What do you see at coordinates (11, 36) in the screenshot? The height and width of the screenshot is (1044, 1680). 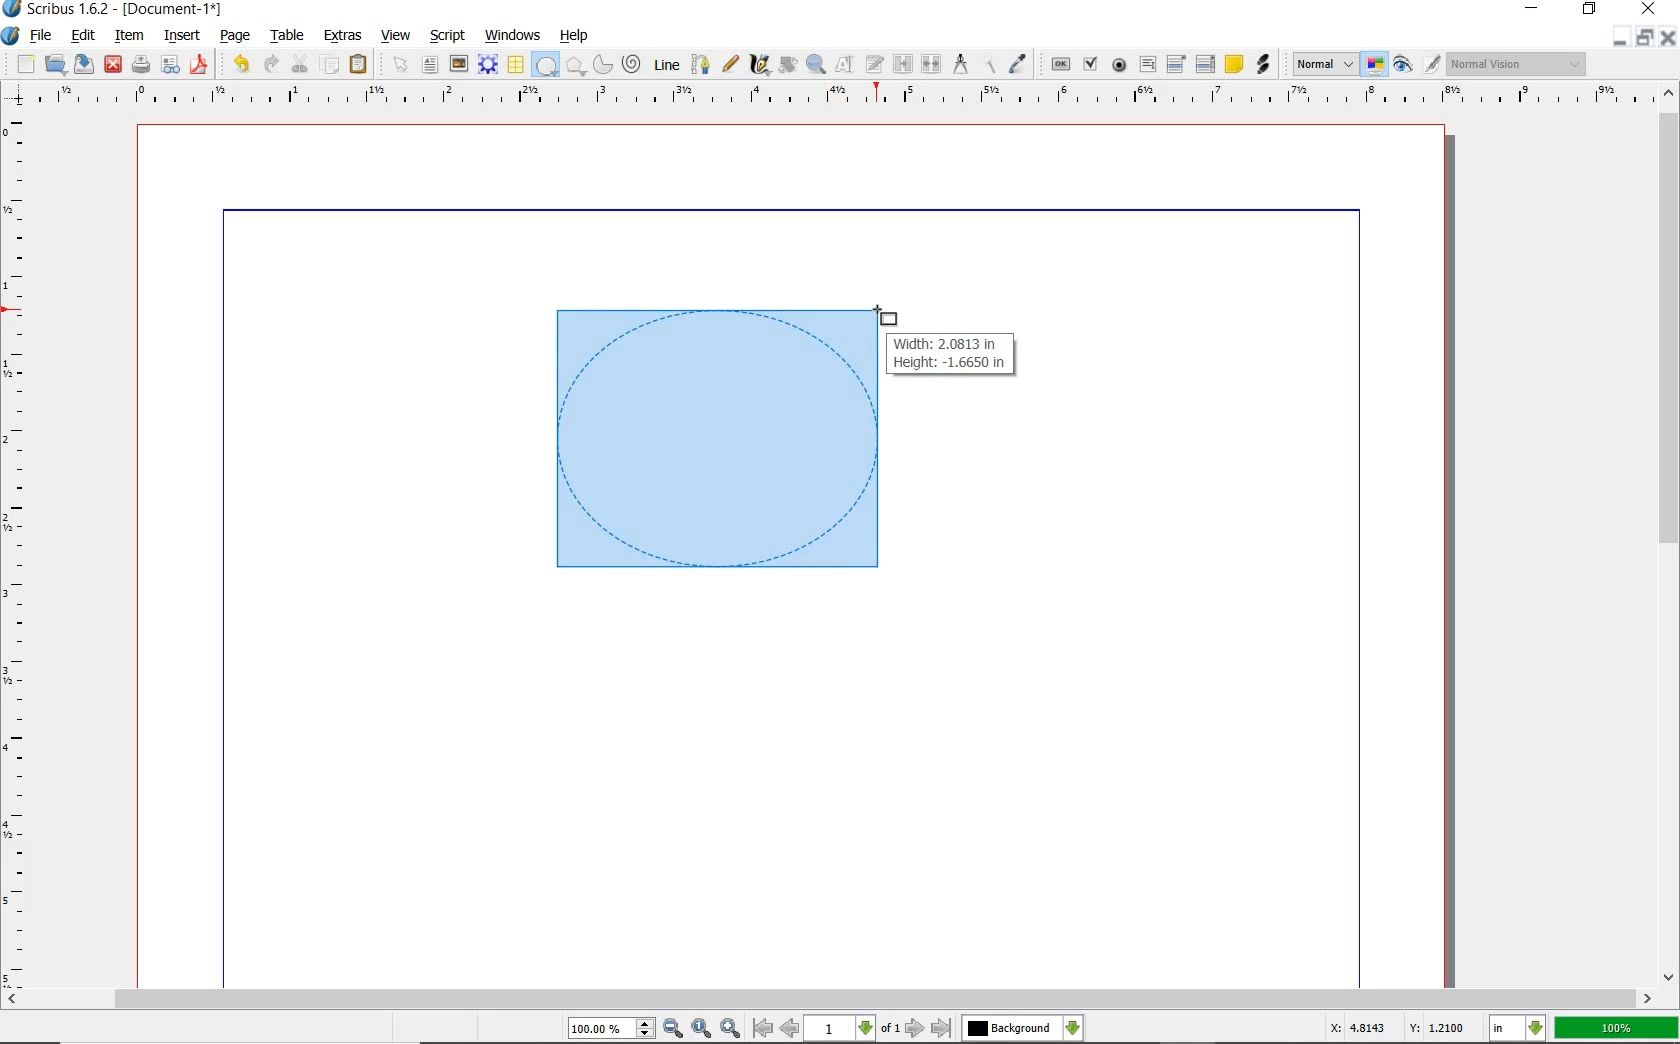 I see `SYSTEM LOGO` at bounding box center [11, 36].